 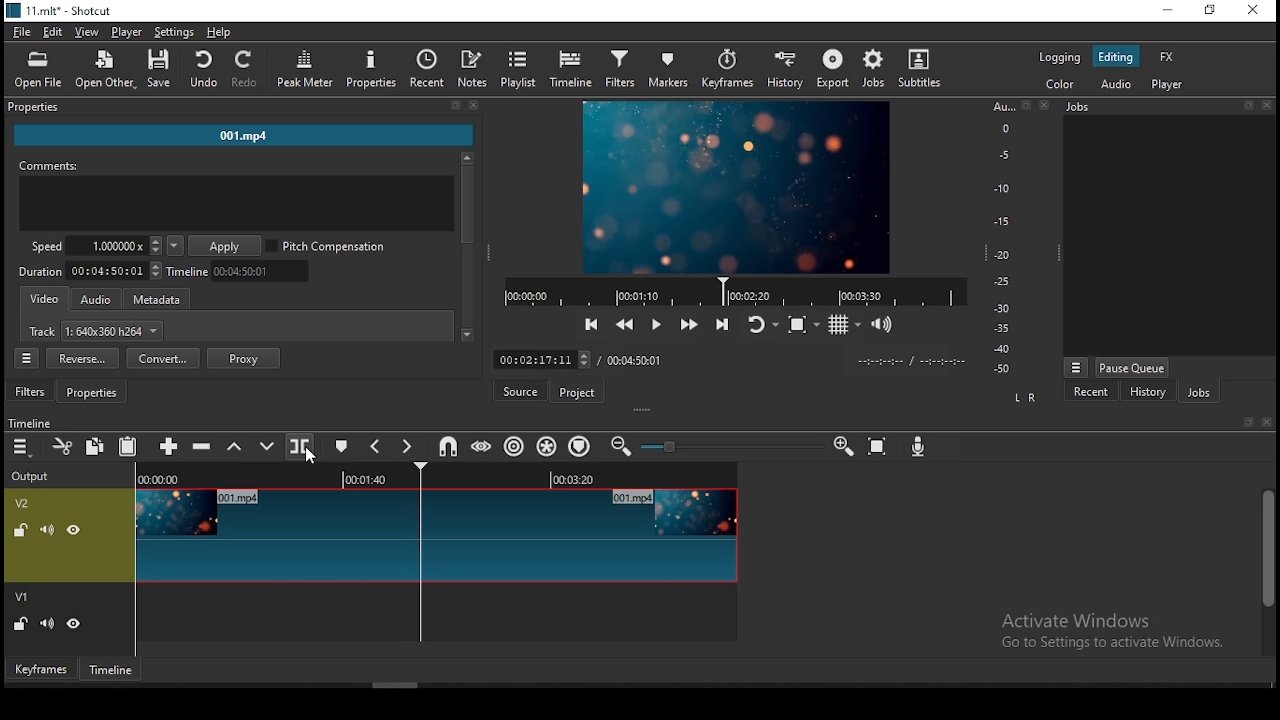 What do you see at coordinates (244, 358) in the screenshot?
I see `proxy` at bounding box center [244, 358].